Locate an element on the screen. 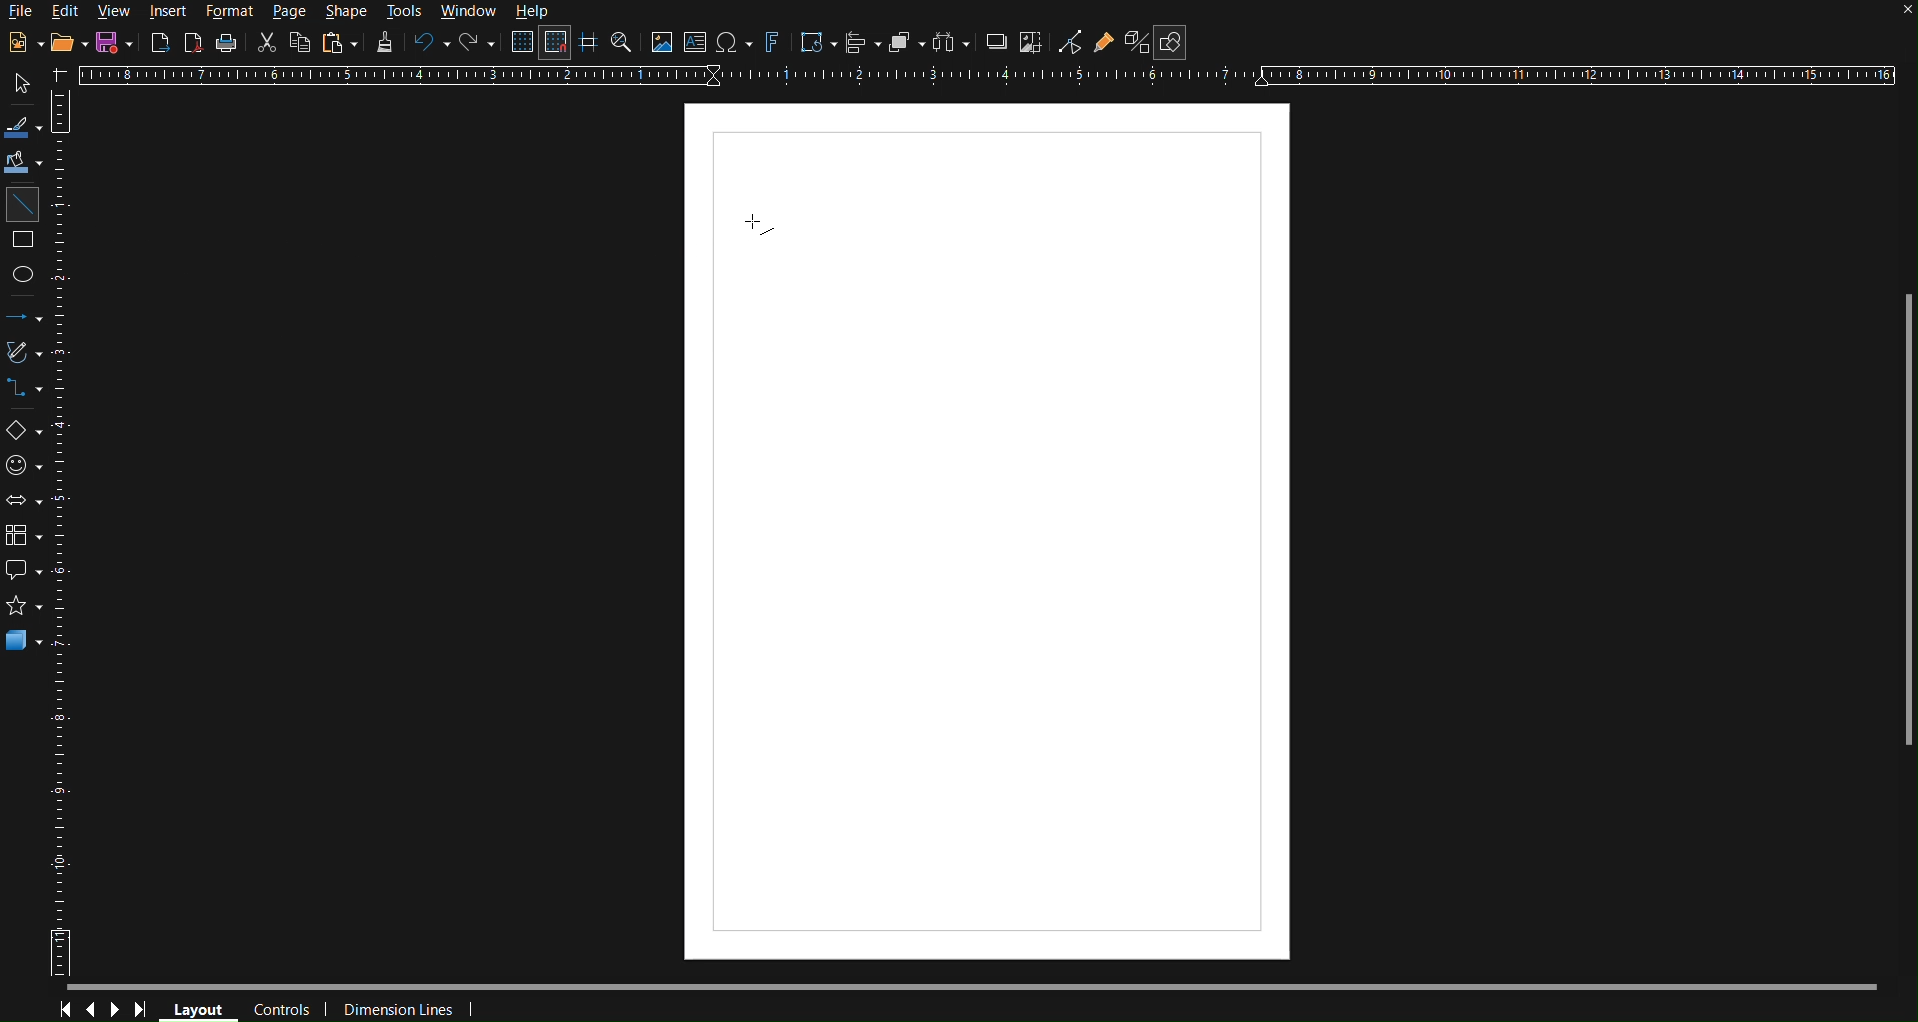 The width and height of the screenshot is (1918, 1022). Crop Image is located at coordinates (1034, 41).